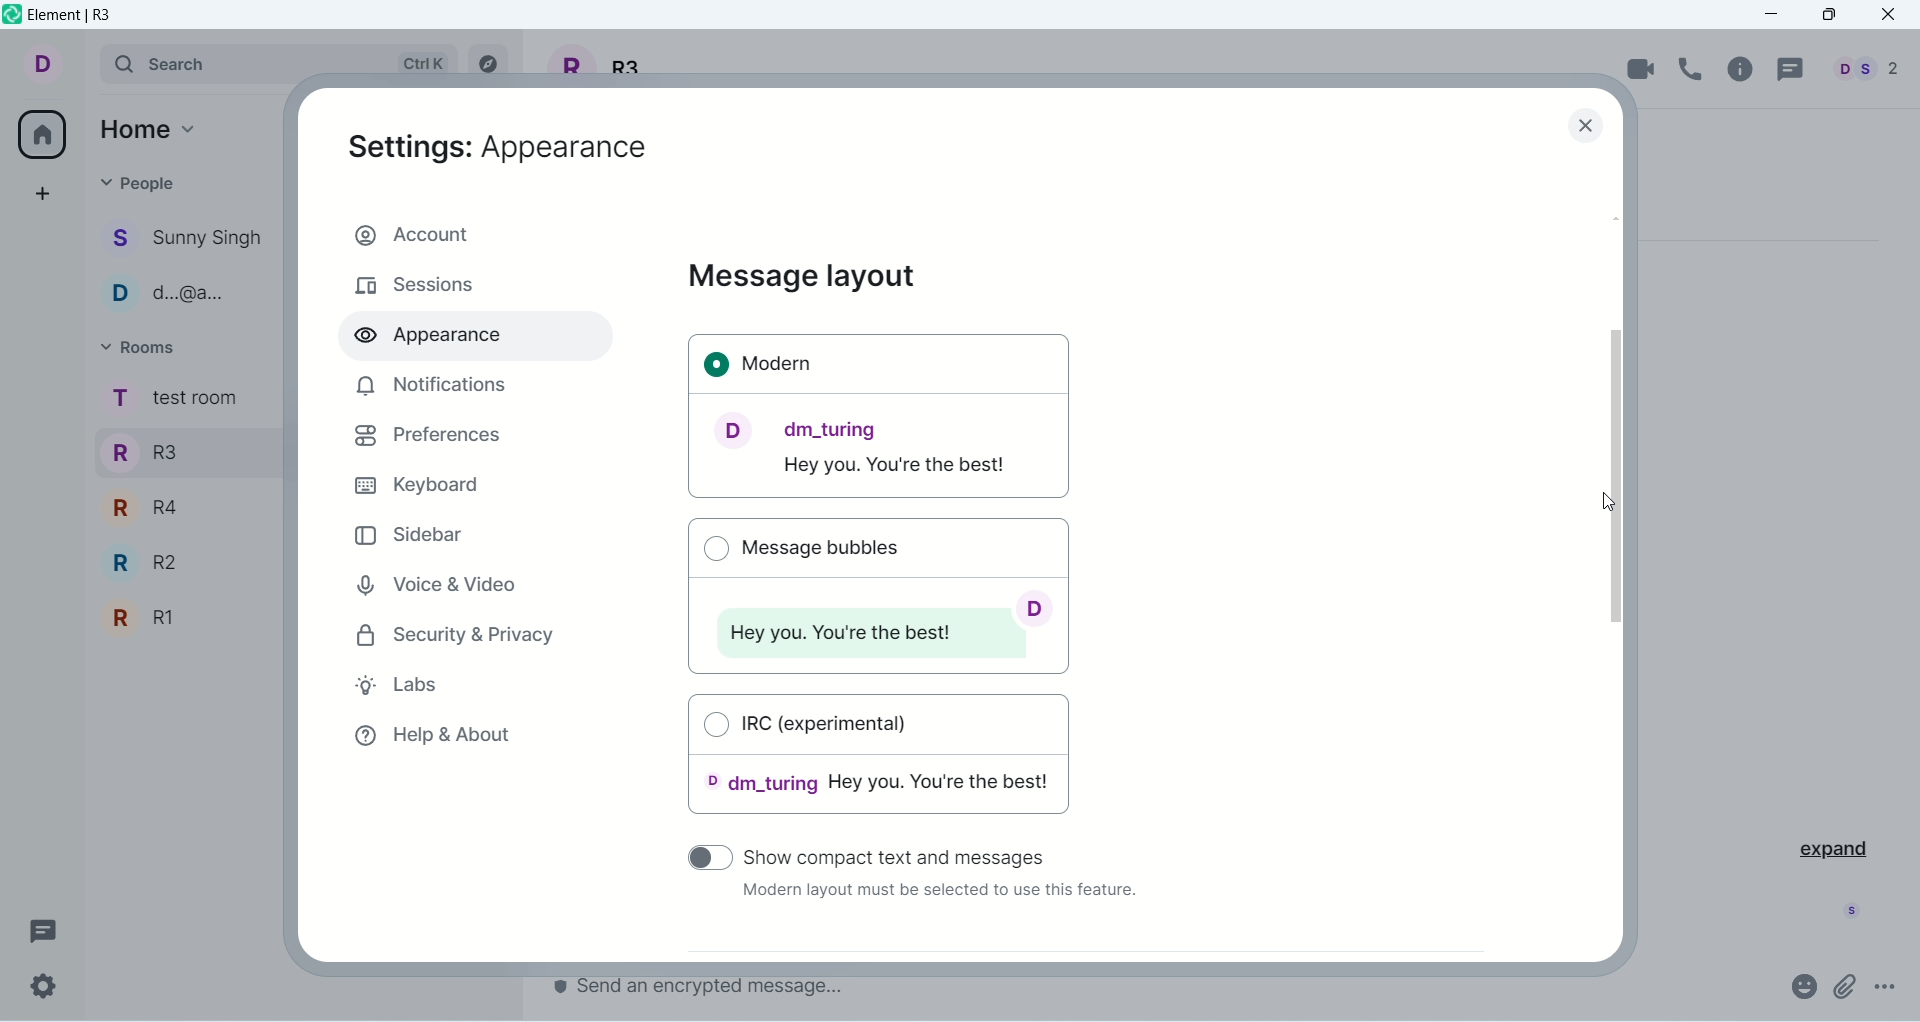 The height and width of the screenshot is (1022, 1920). I want to click on text, so click(937, 894).